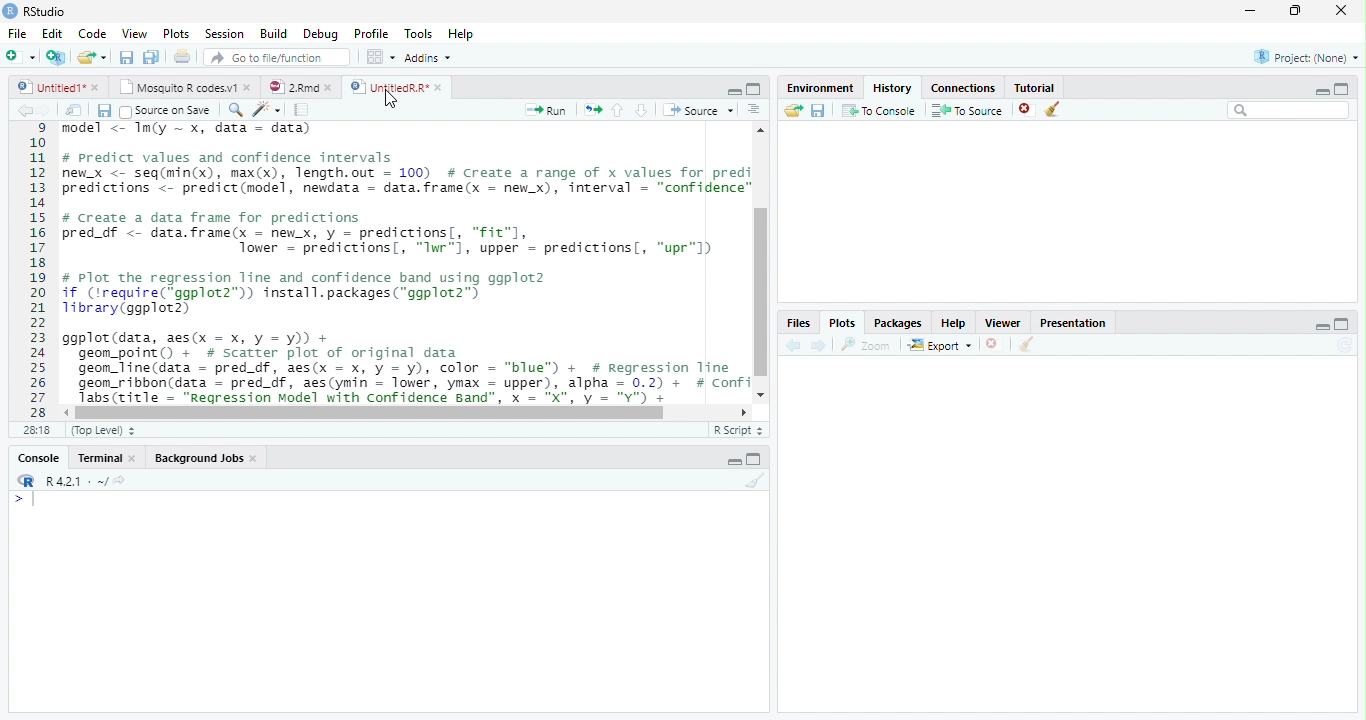  I want to click on Tools, so click(421, 34).